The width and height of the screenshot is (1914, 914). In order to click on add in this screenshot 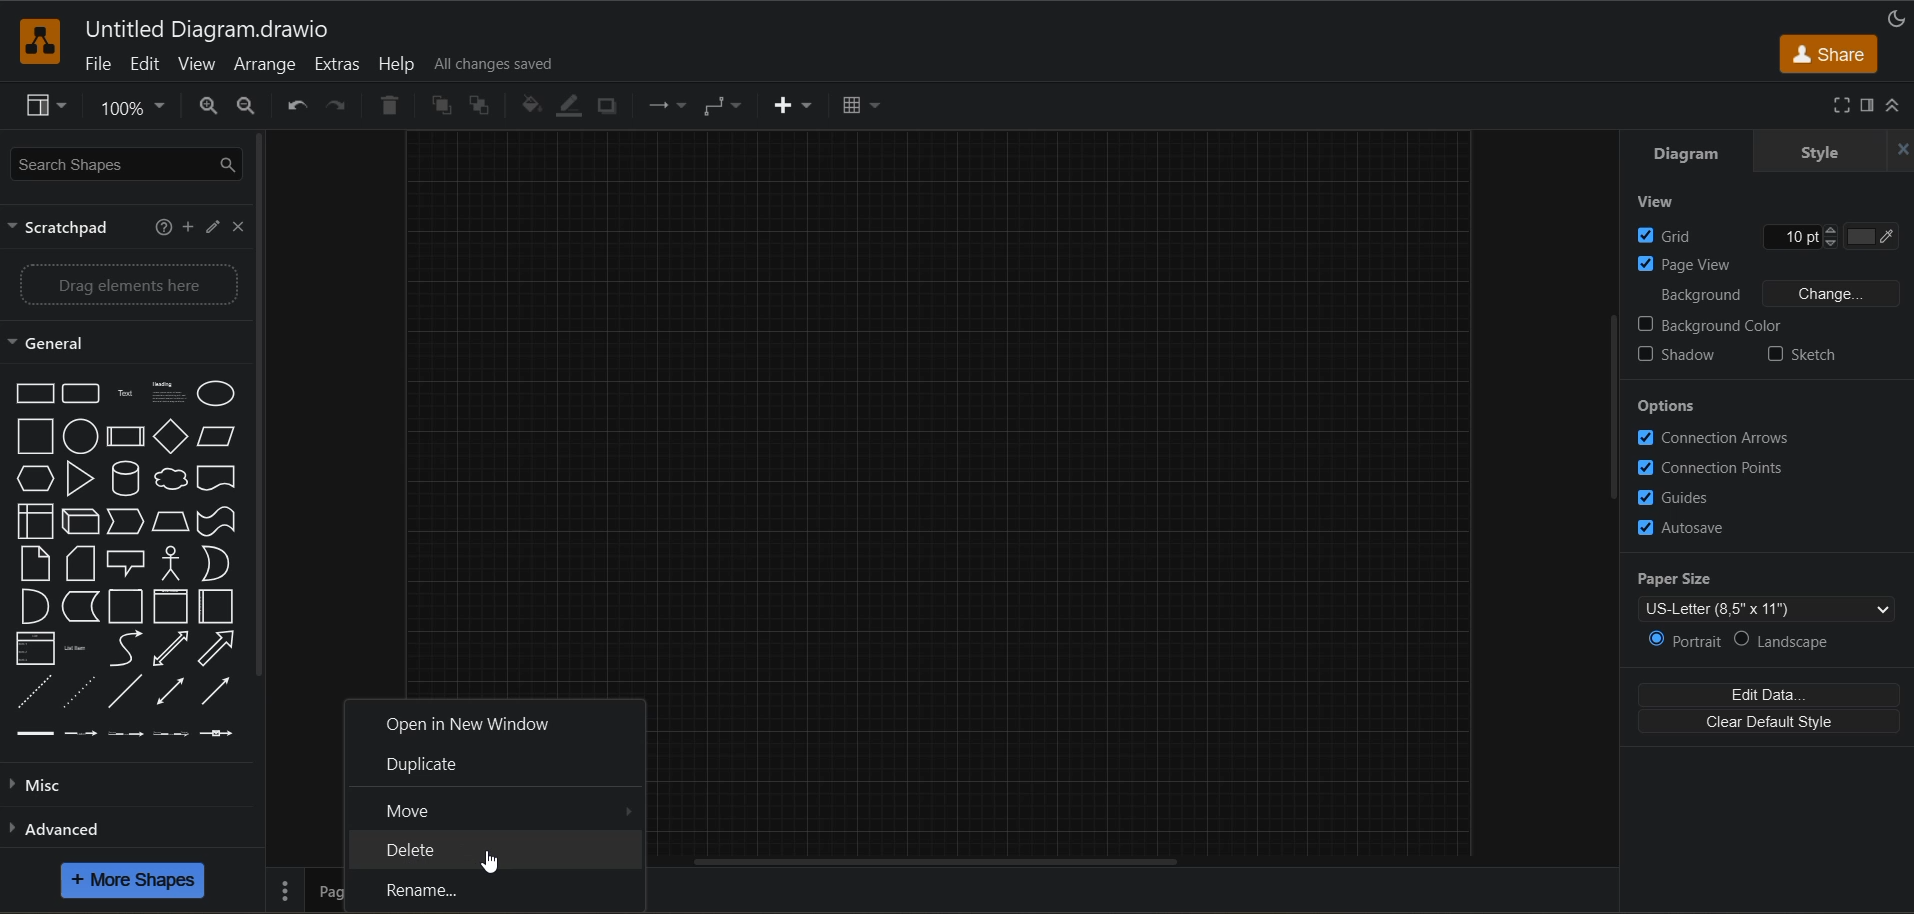, I will do `click(186, 231)`.